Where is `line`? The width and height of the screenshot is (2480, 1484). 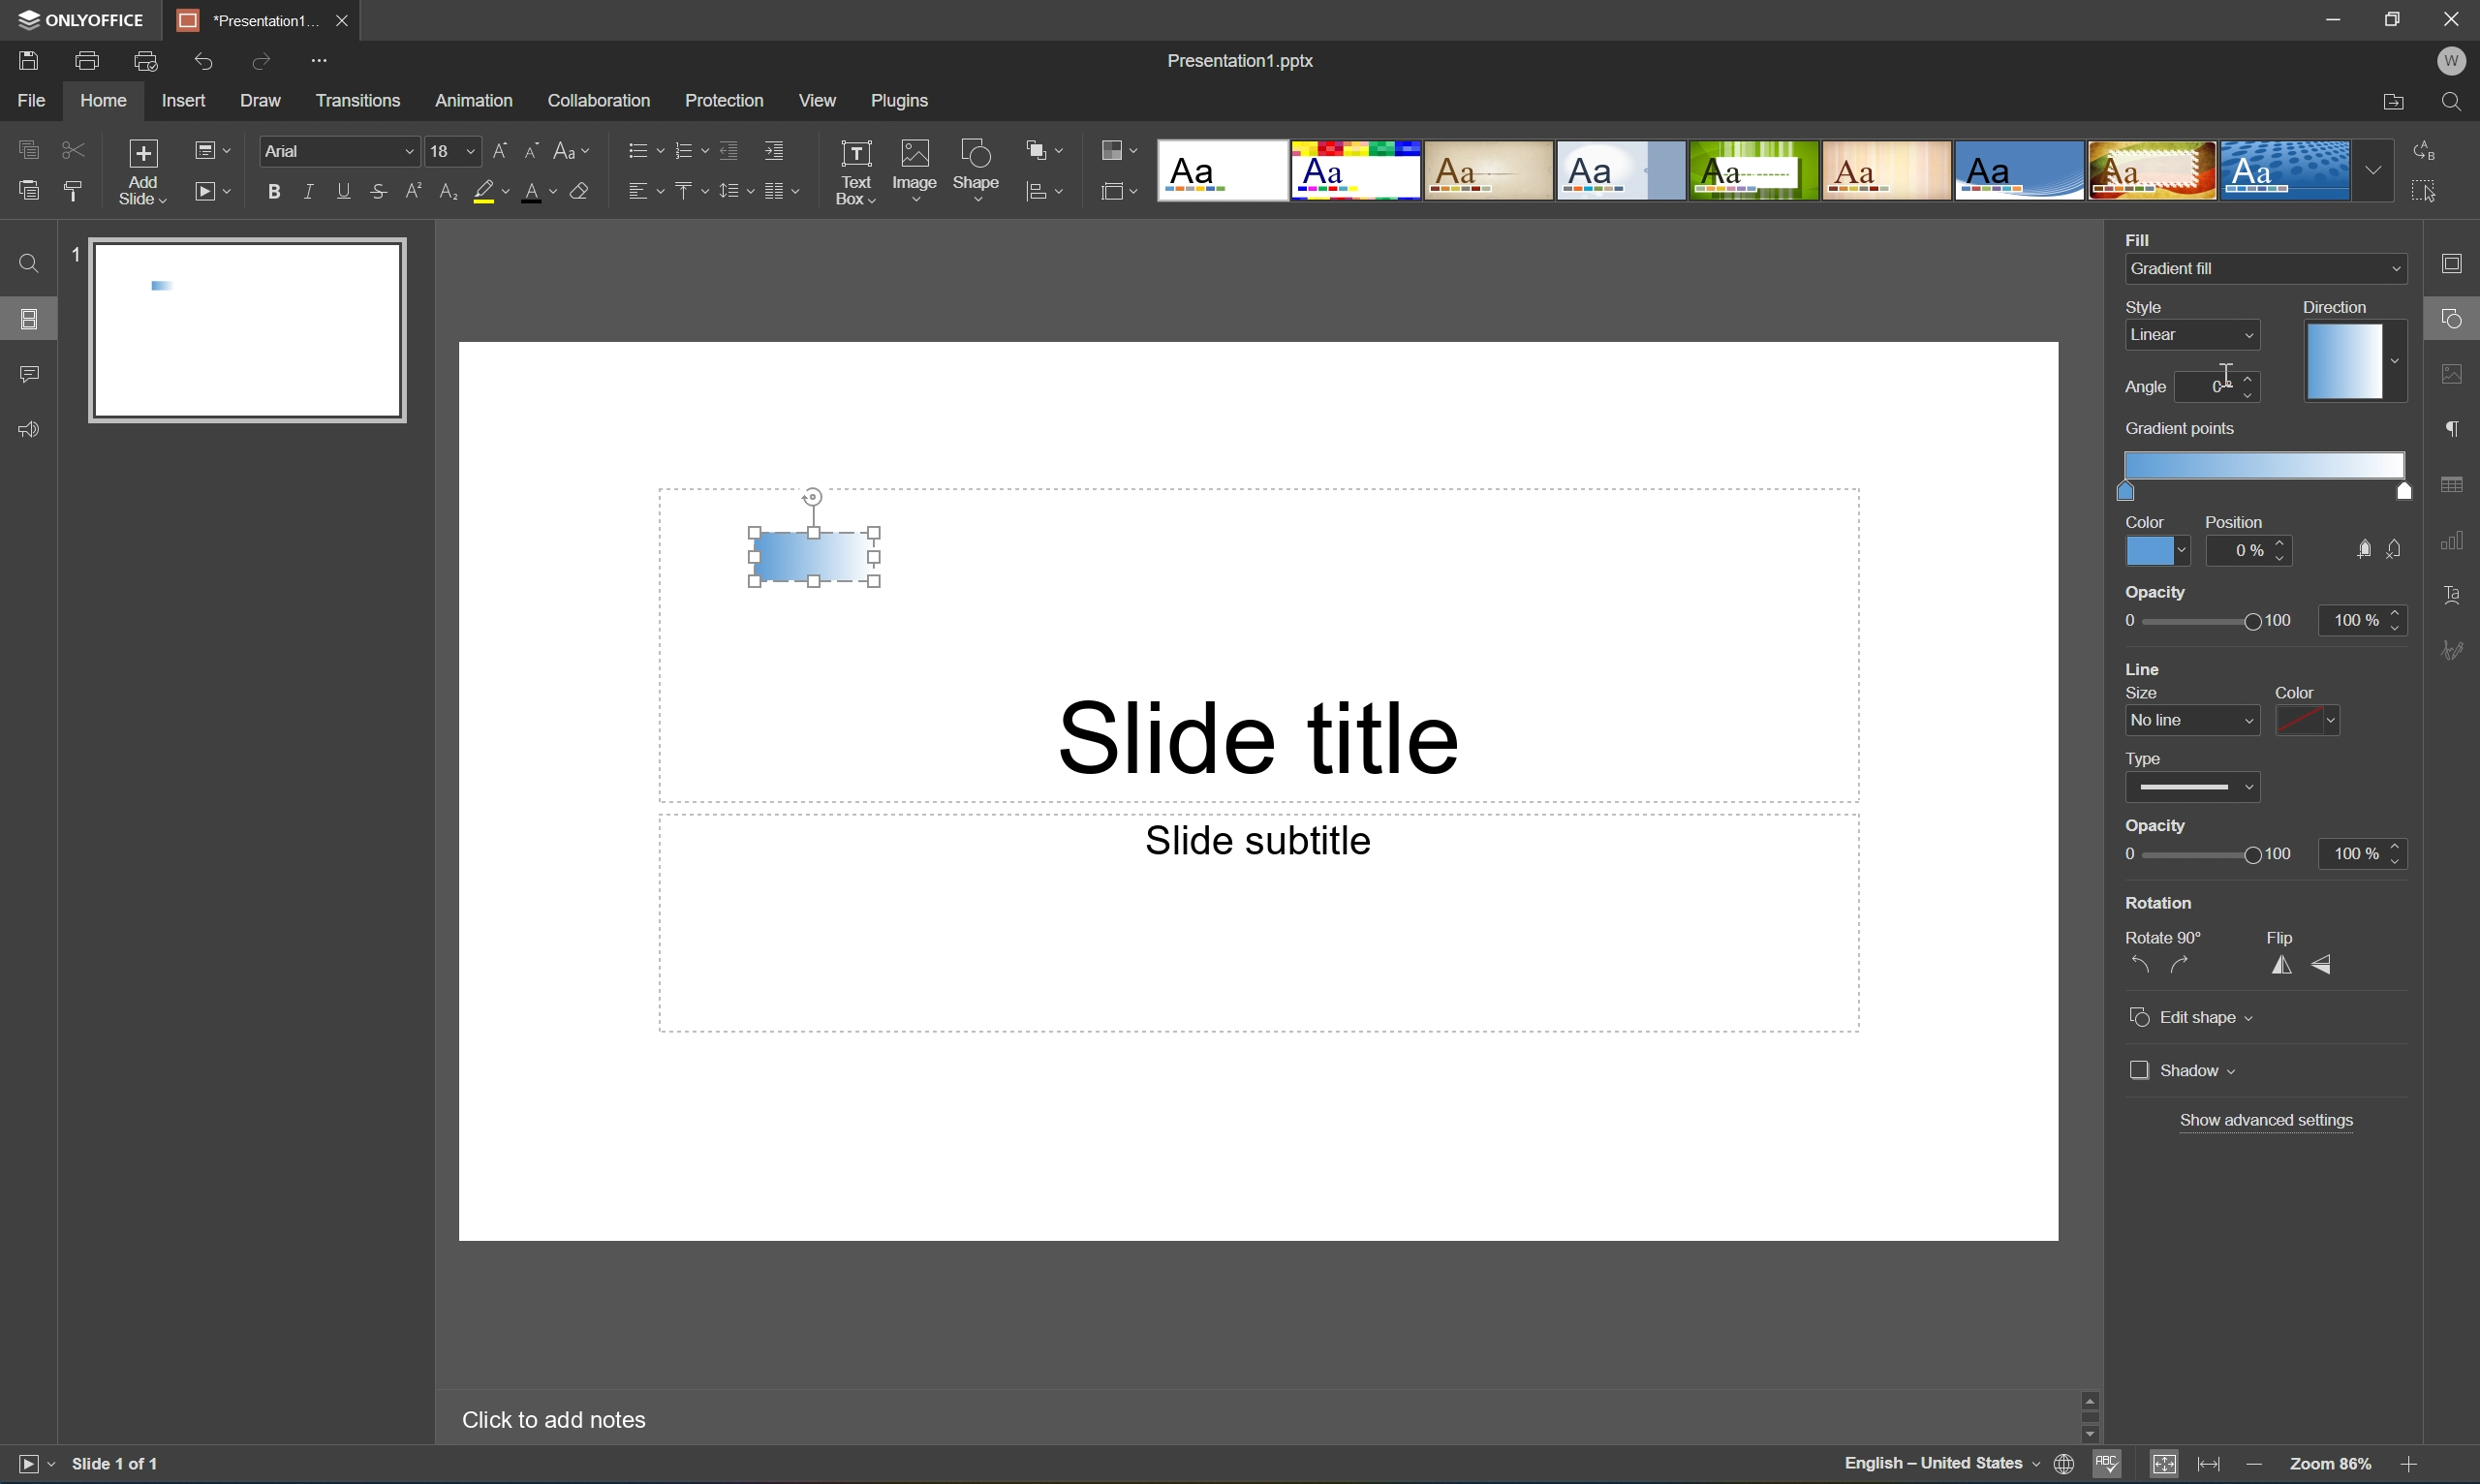
line is located at coordinates (2149, 668).